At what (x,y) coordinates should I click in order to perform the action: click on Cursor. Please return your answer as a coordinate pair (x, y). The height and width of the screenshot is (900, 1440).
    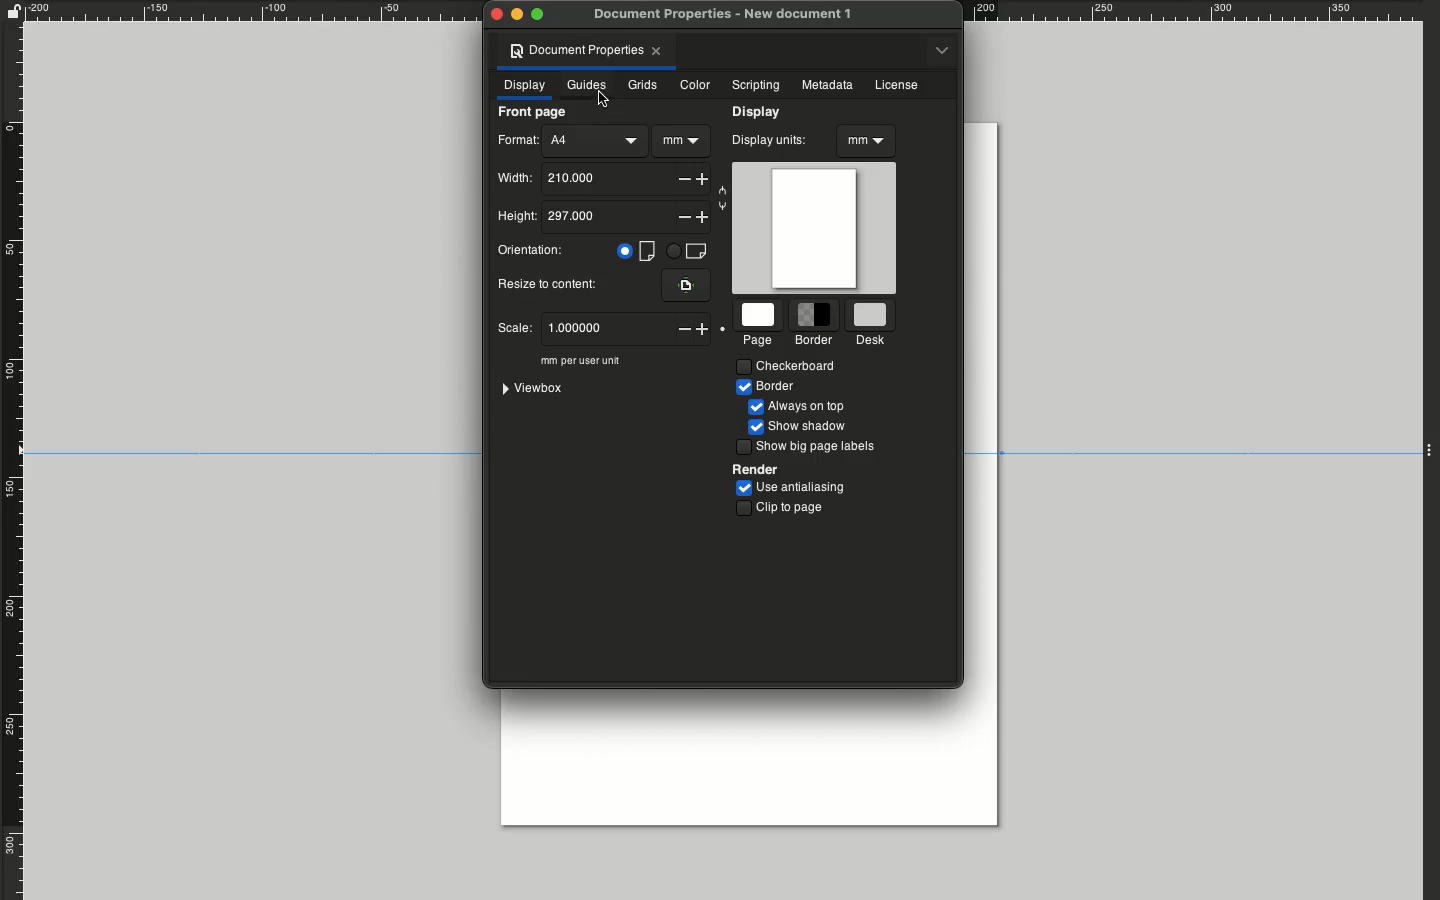
    Looking at the image, I should click on (605, 100).